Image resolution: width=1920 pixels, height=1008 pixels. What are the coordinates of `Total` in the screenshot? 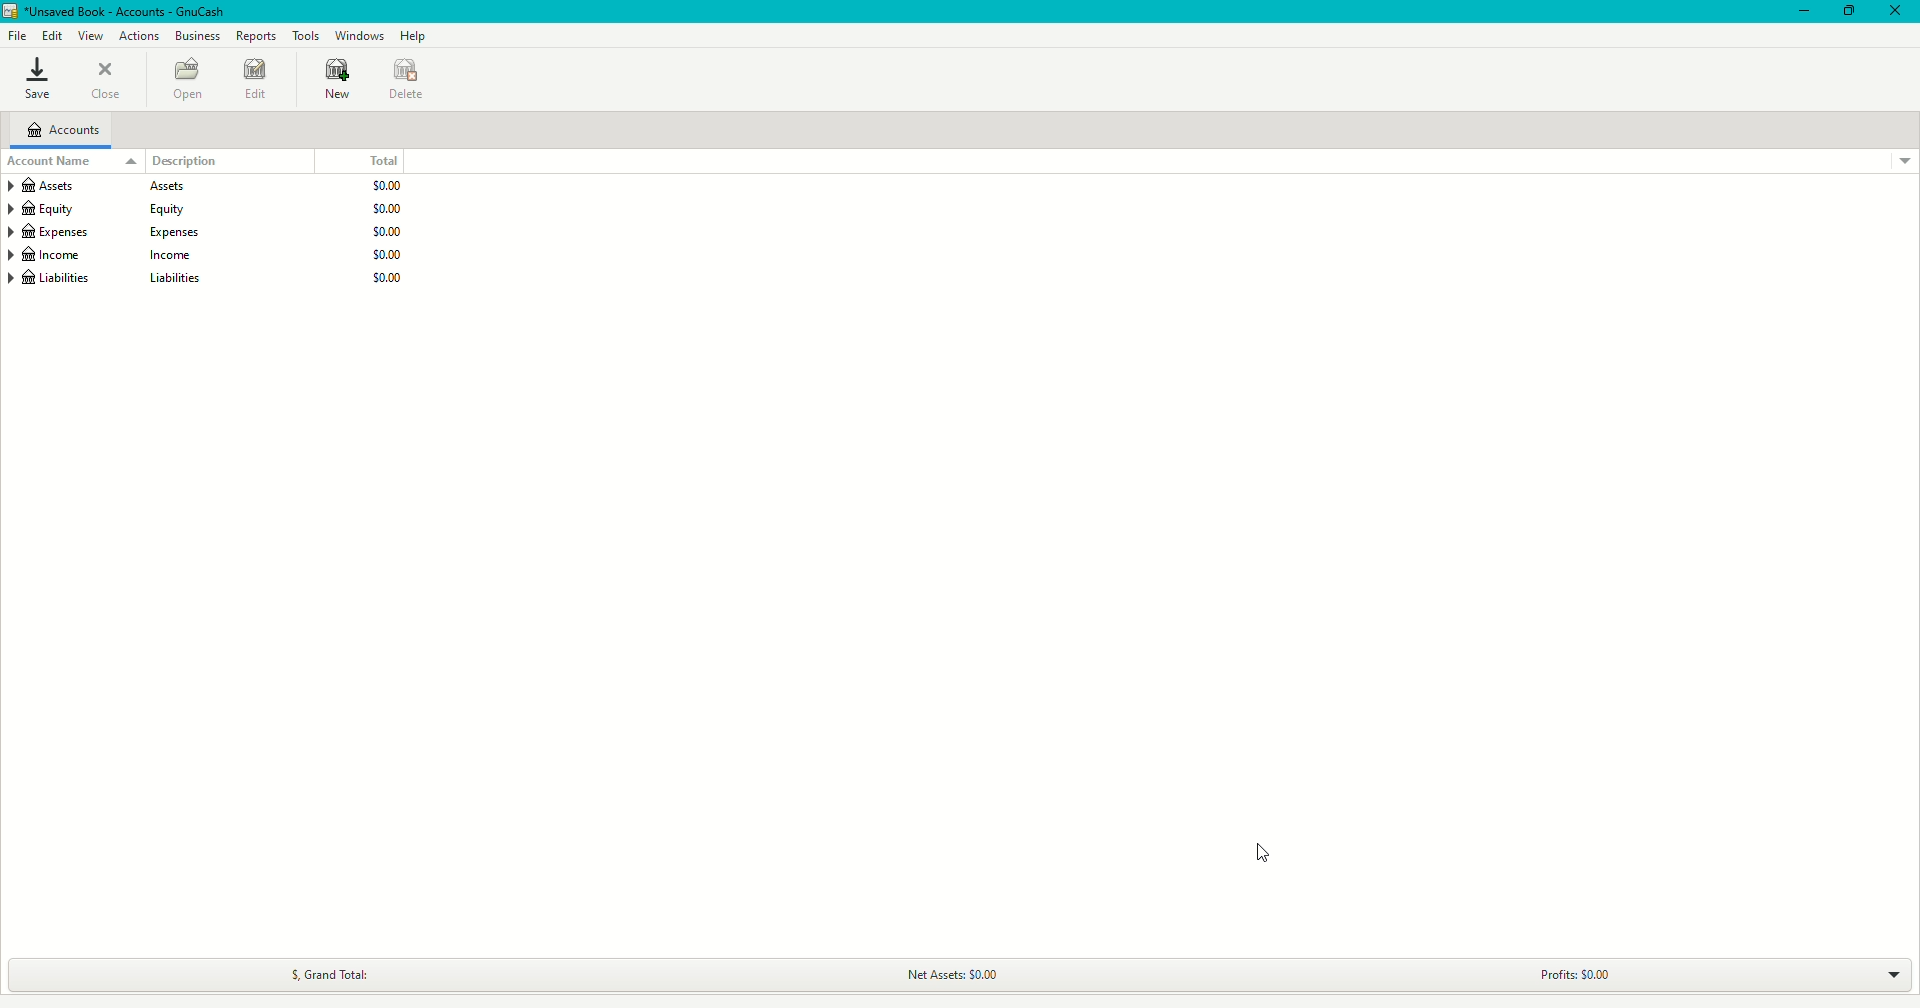 It's located at (391, 162).